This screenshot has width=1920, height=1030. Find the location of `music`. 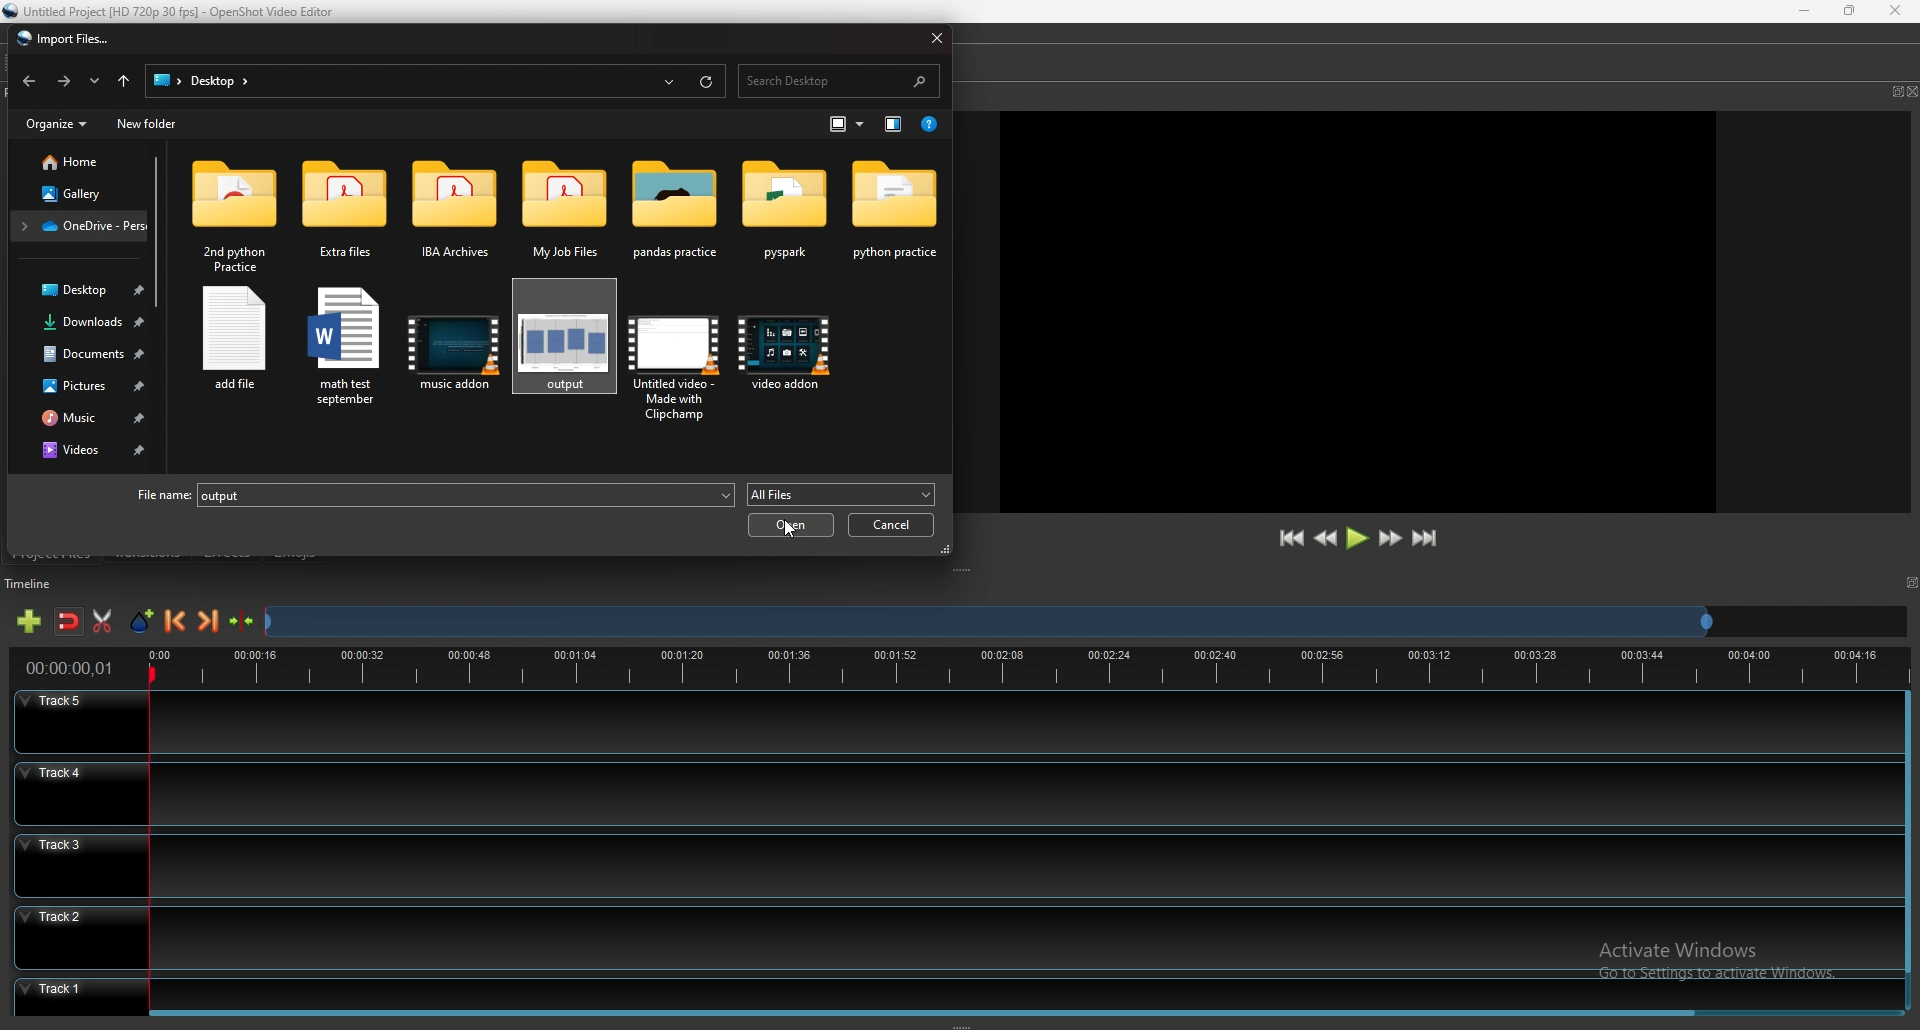

music is located at coordinates (85, 418).